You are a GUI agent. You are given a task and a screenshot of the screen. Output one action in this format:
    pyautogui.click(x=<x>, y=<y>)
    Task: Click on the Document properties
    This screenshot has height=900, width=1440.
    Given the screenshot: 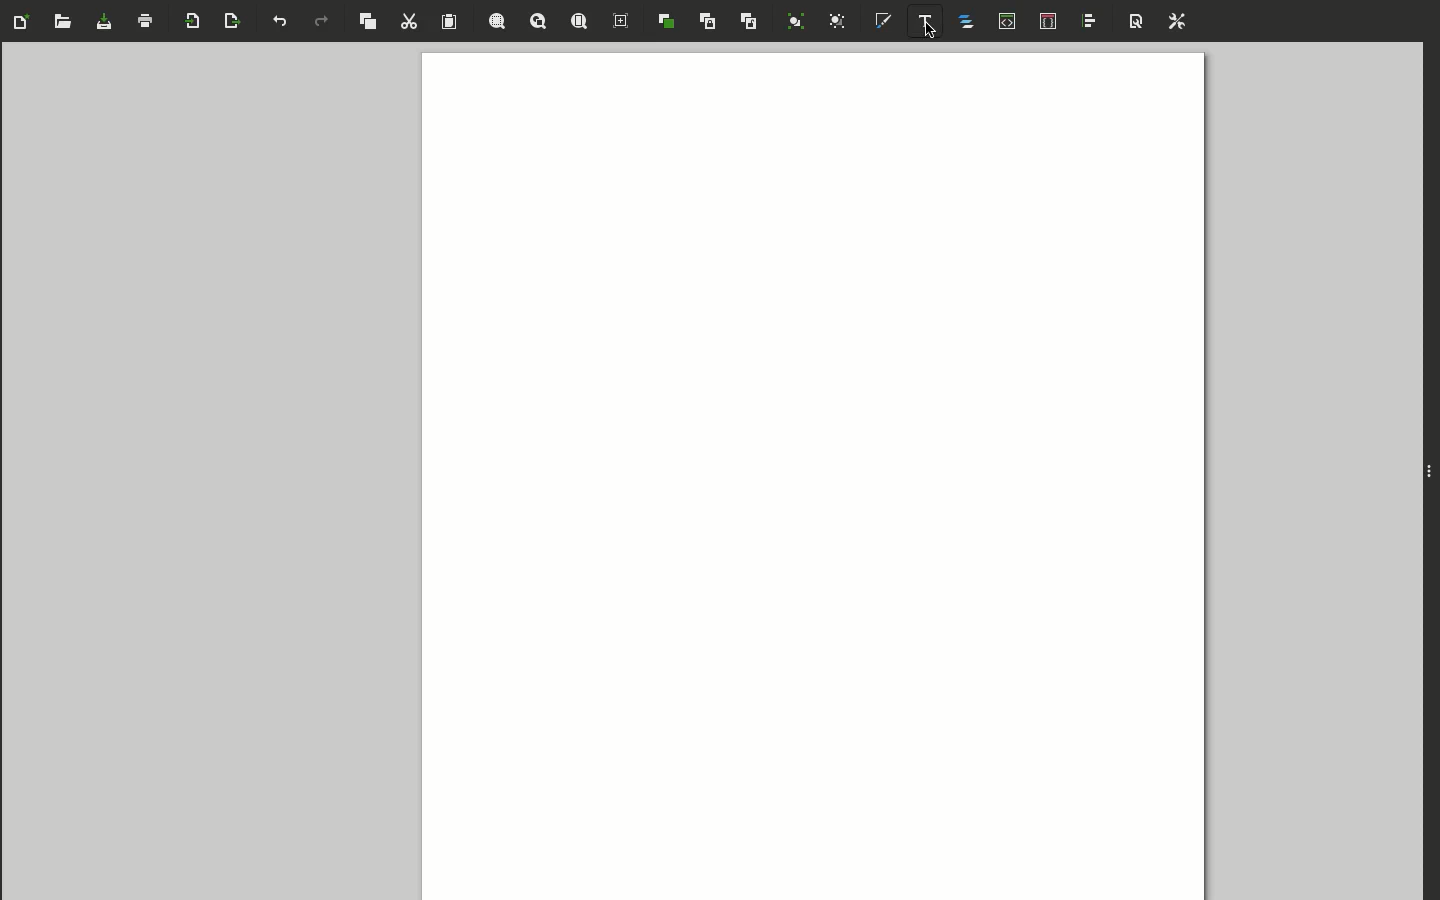 What is the action you would take?
    pyautogui.click(x=1133, y=21)
    